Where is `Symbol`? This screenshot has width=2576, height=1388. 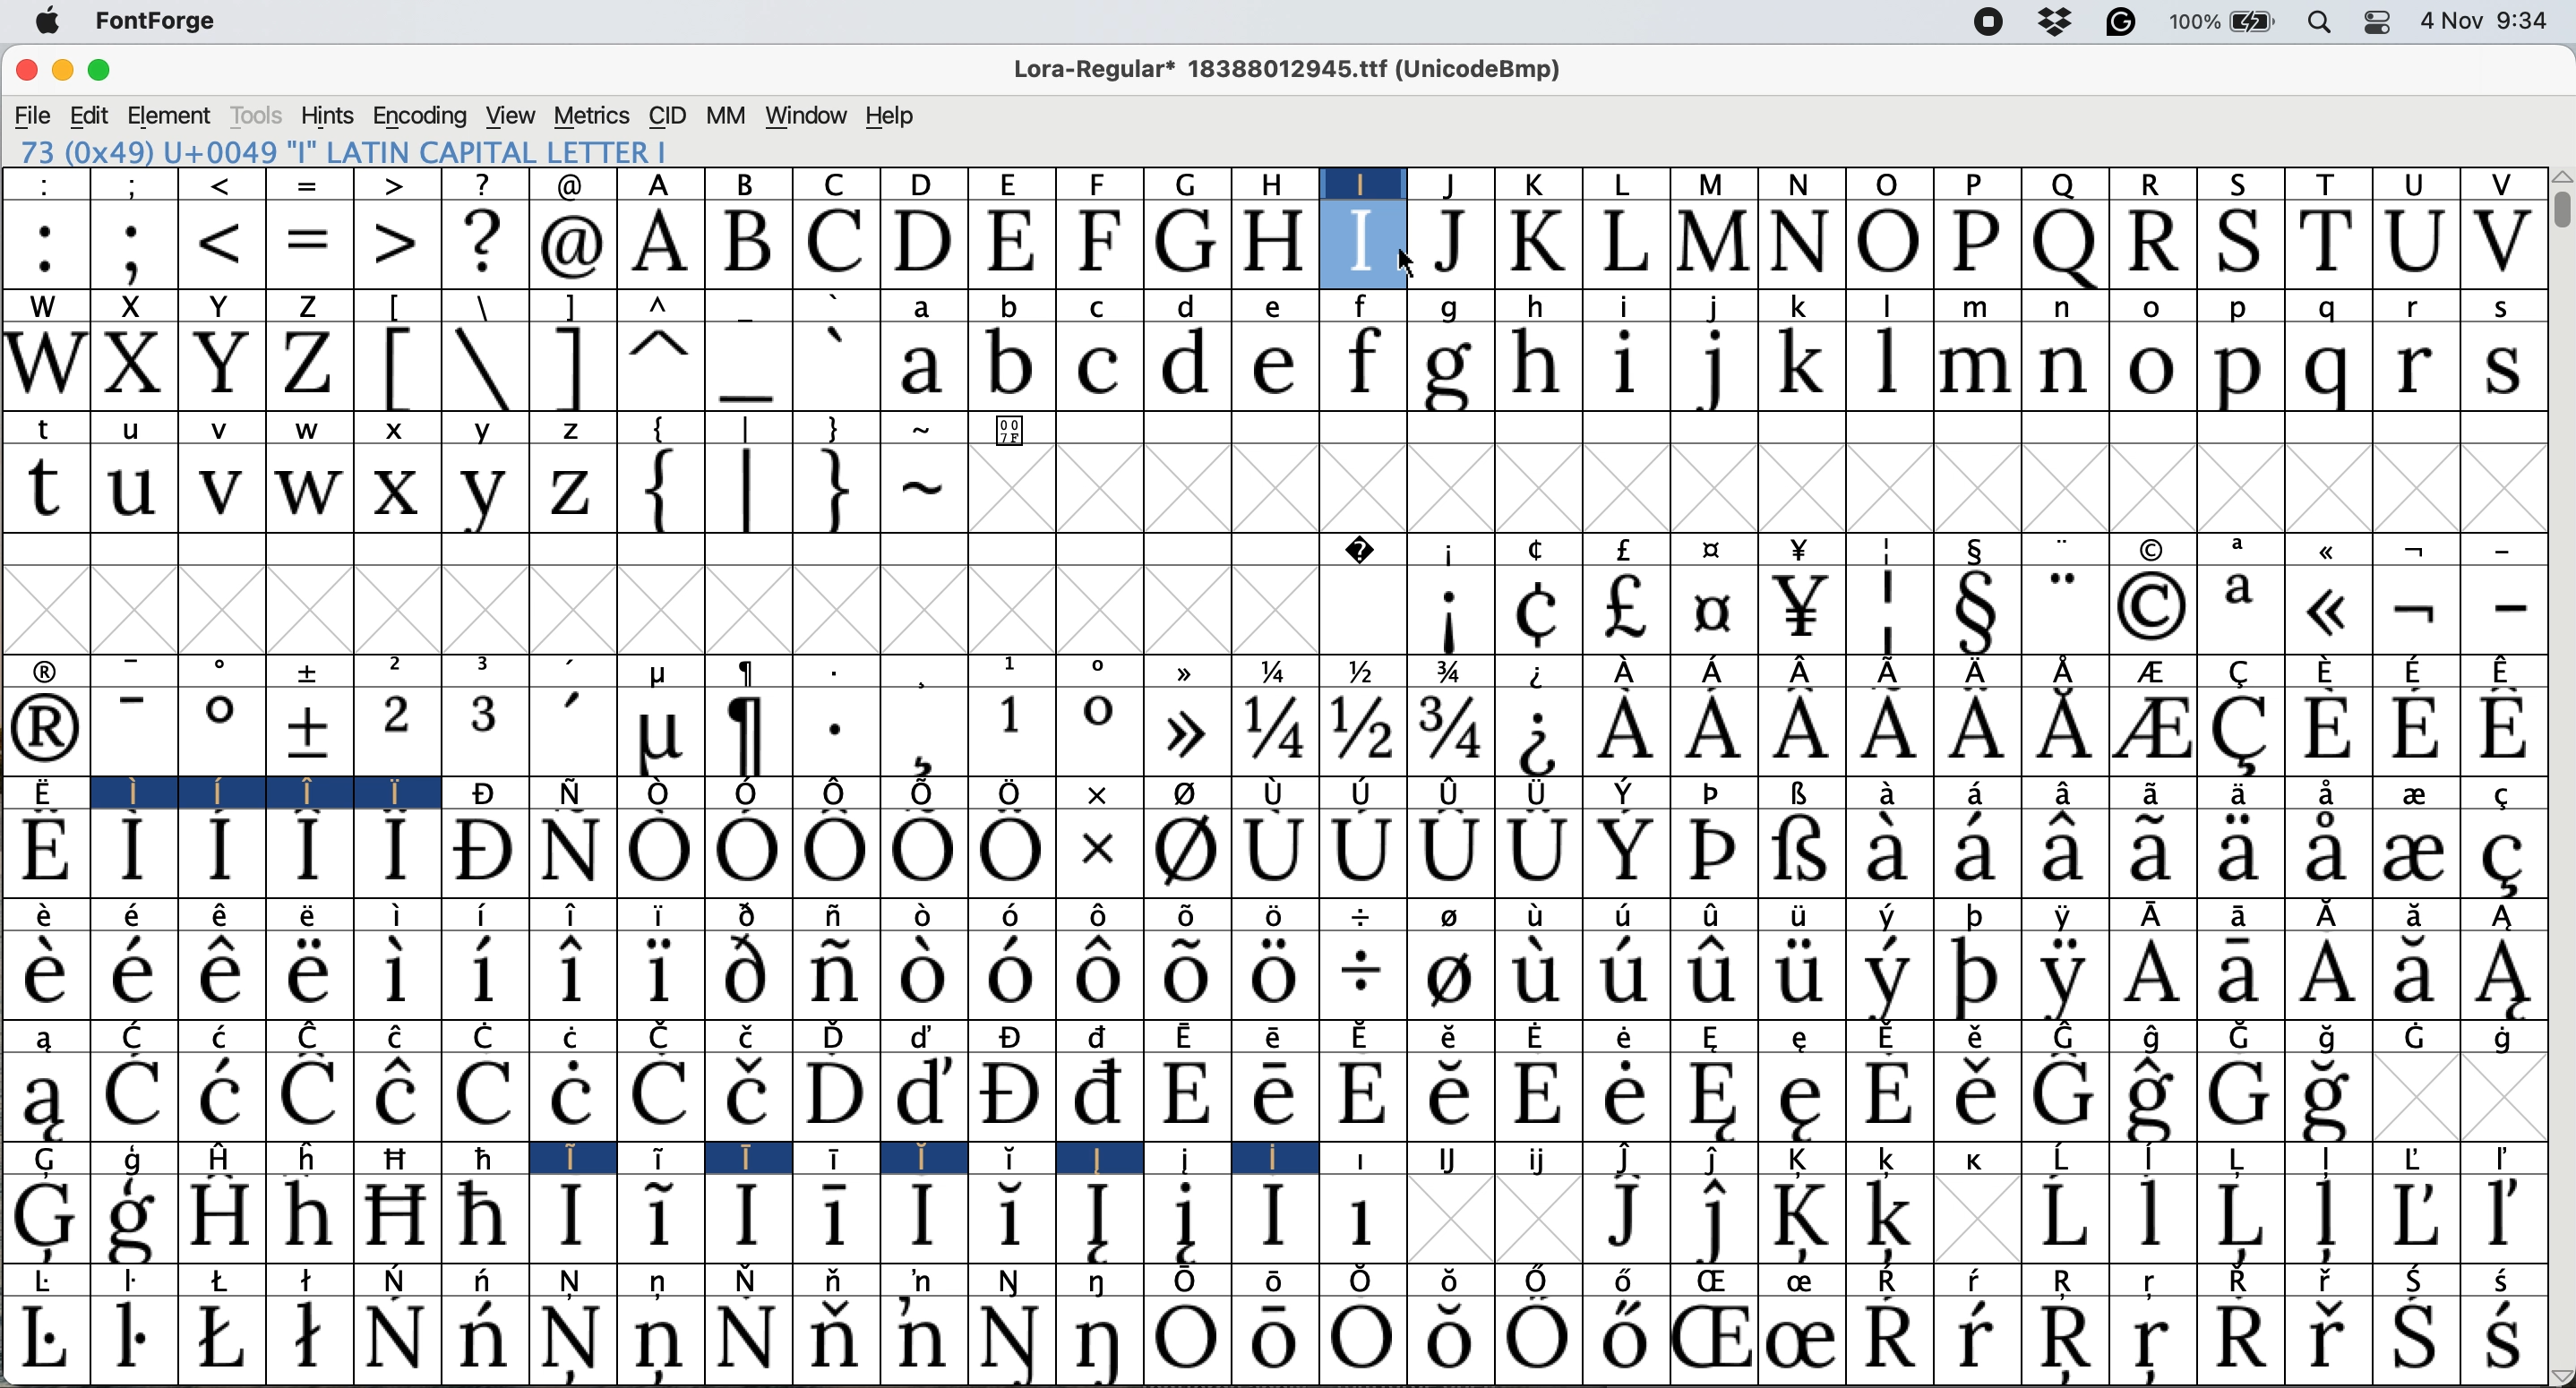
Symbol is located at coordinates (133, 852).